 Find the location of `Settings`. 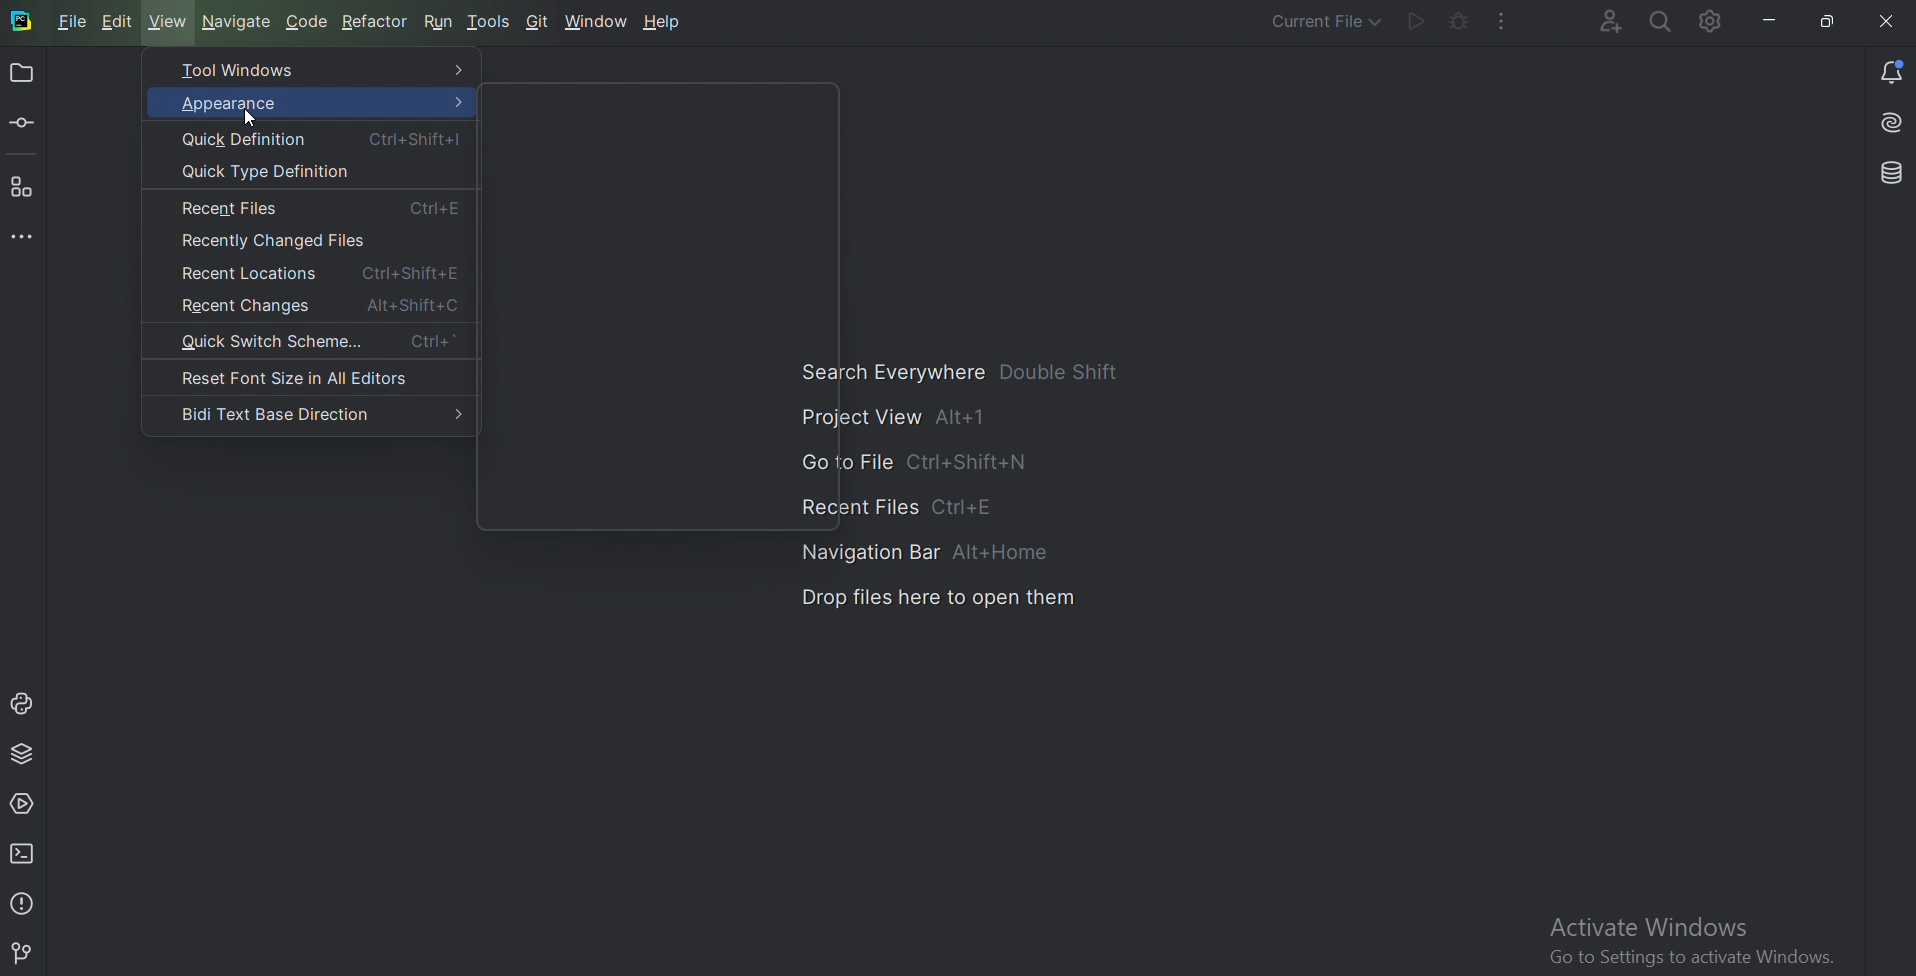

Settings is located at coordinates (1714, 24).